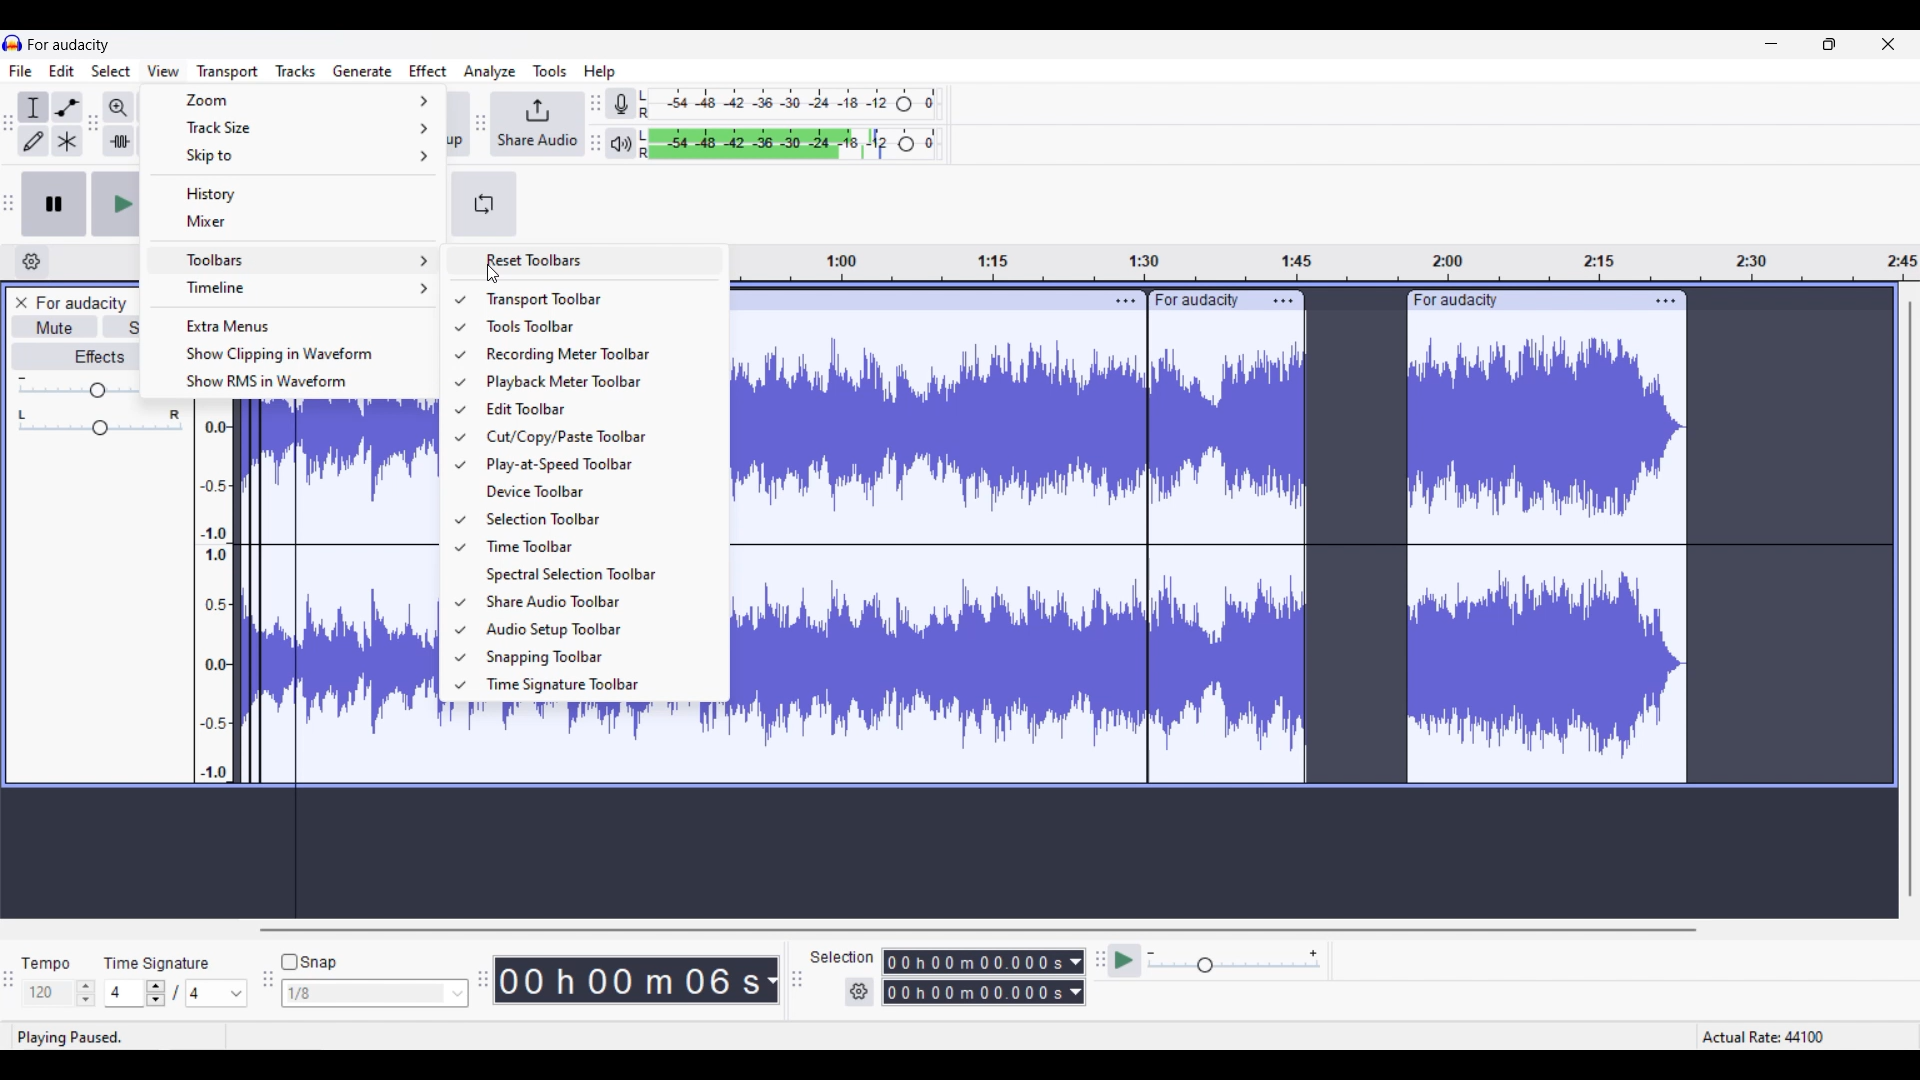 Image resolution: width=1920 pixels, height=1080 pixels. I want to click on Effect menu, so click(428, 70).